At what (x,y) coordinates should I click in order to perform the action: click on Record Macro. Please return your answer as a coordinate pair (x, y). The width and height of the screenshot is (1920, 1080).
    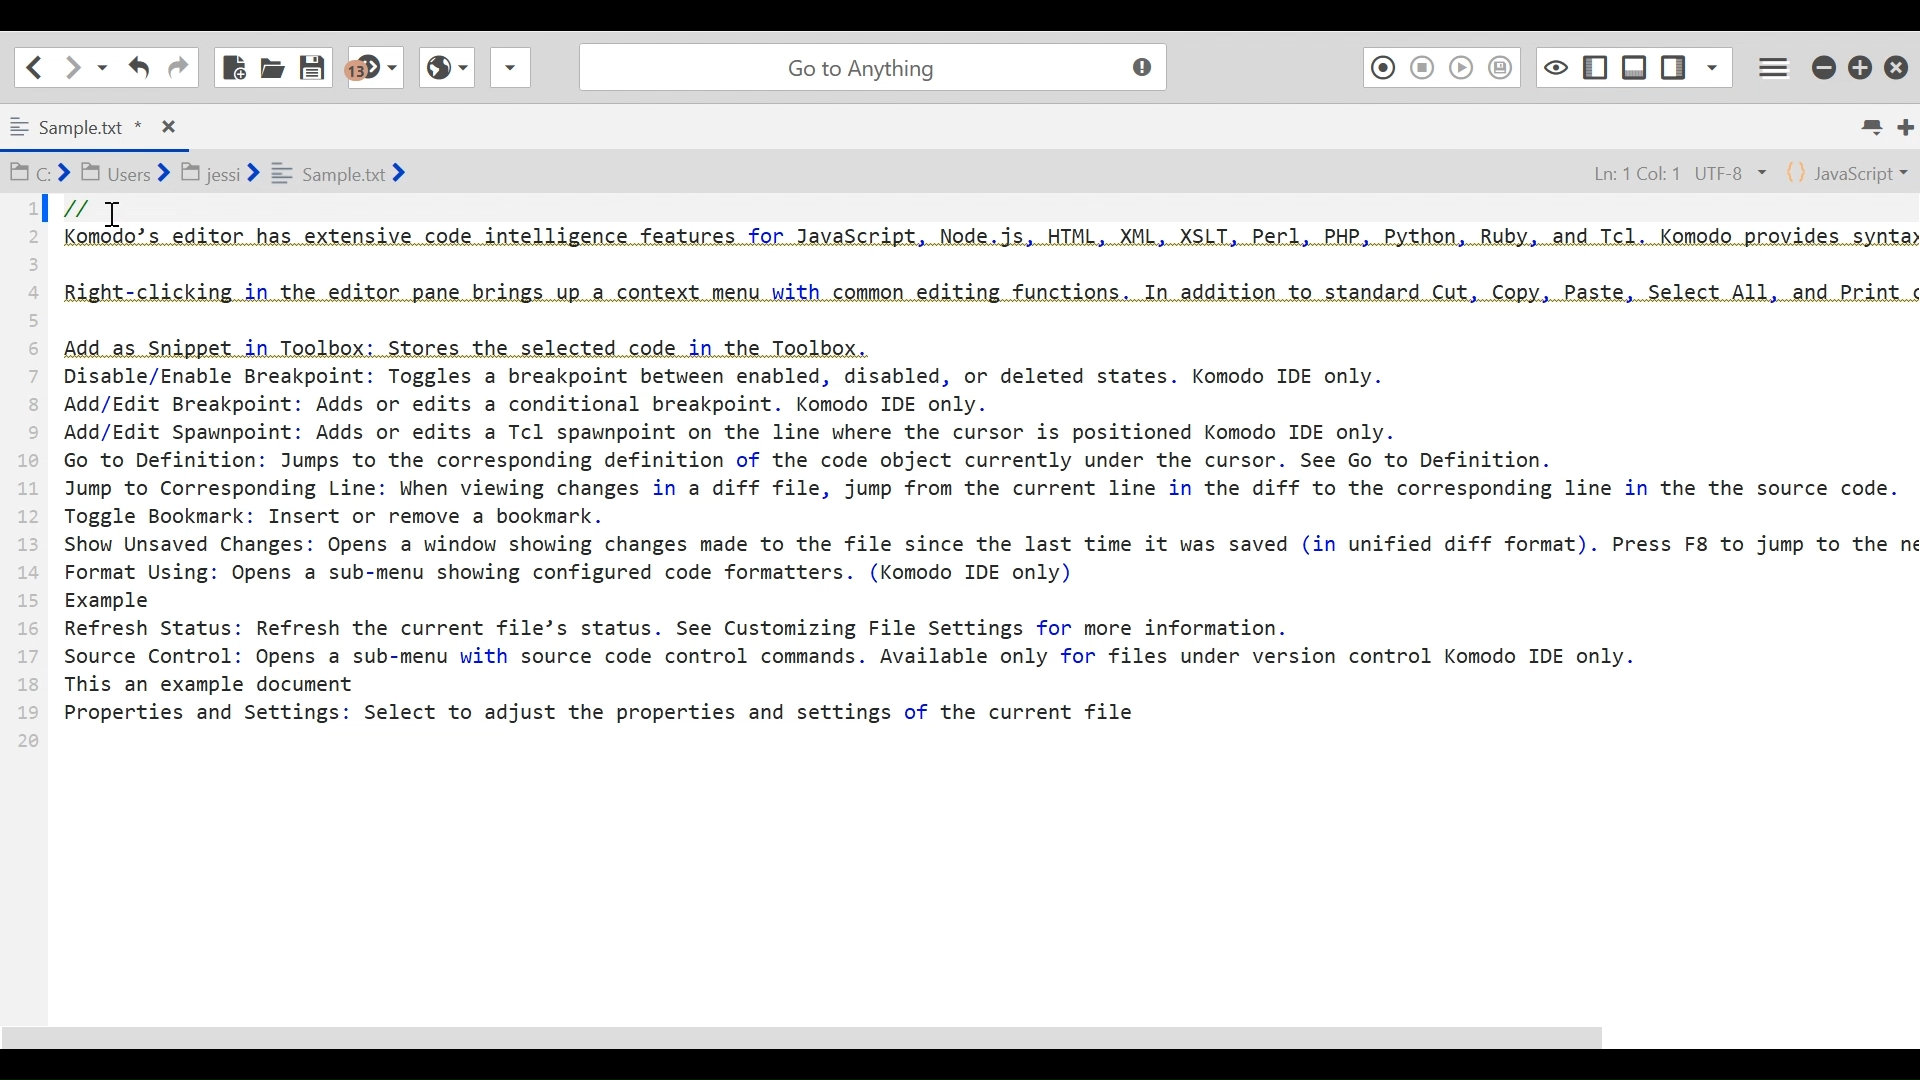
    Looking at the image, I should click on (1382, 66).